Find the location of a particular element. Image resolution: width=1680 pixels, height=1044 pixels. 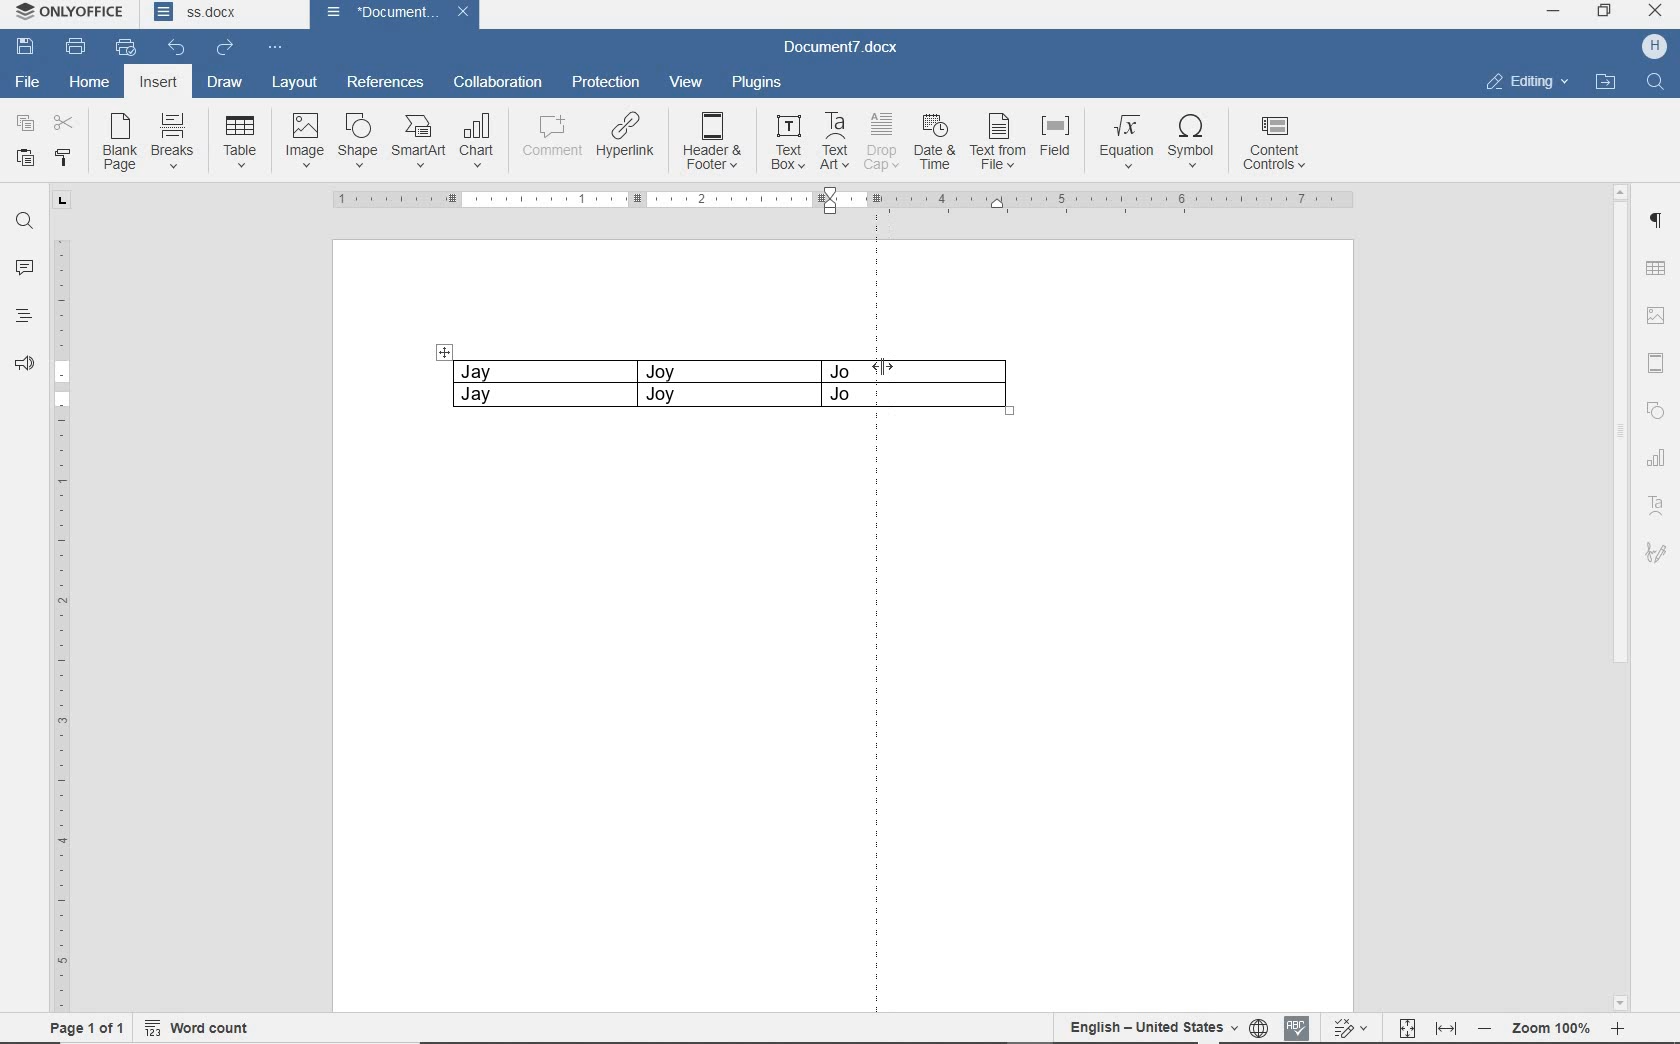

CURSOR POSITION is located at coordinates (881, 367).